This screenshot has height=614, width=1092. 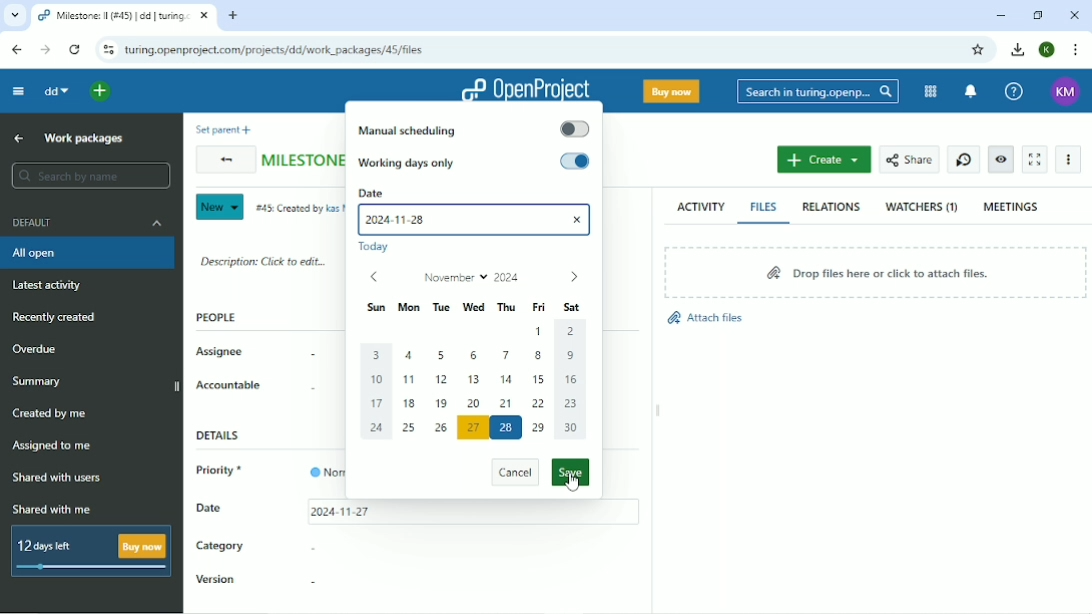 I want to click on close, so click(x=579, y=218).